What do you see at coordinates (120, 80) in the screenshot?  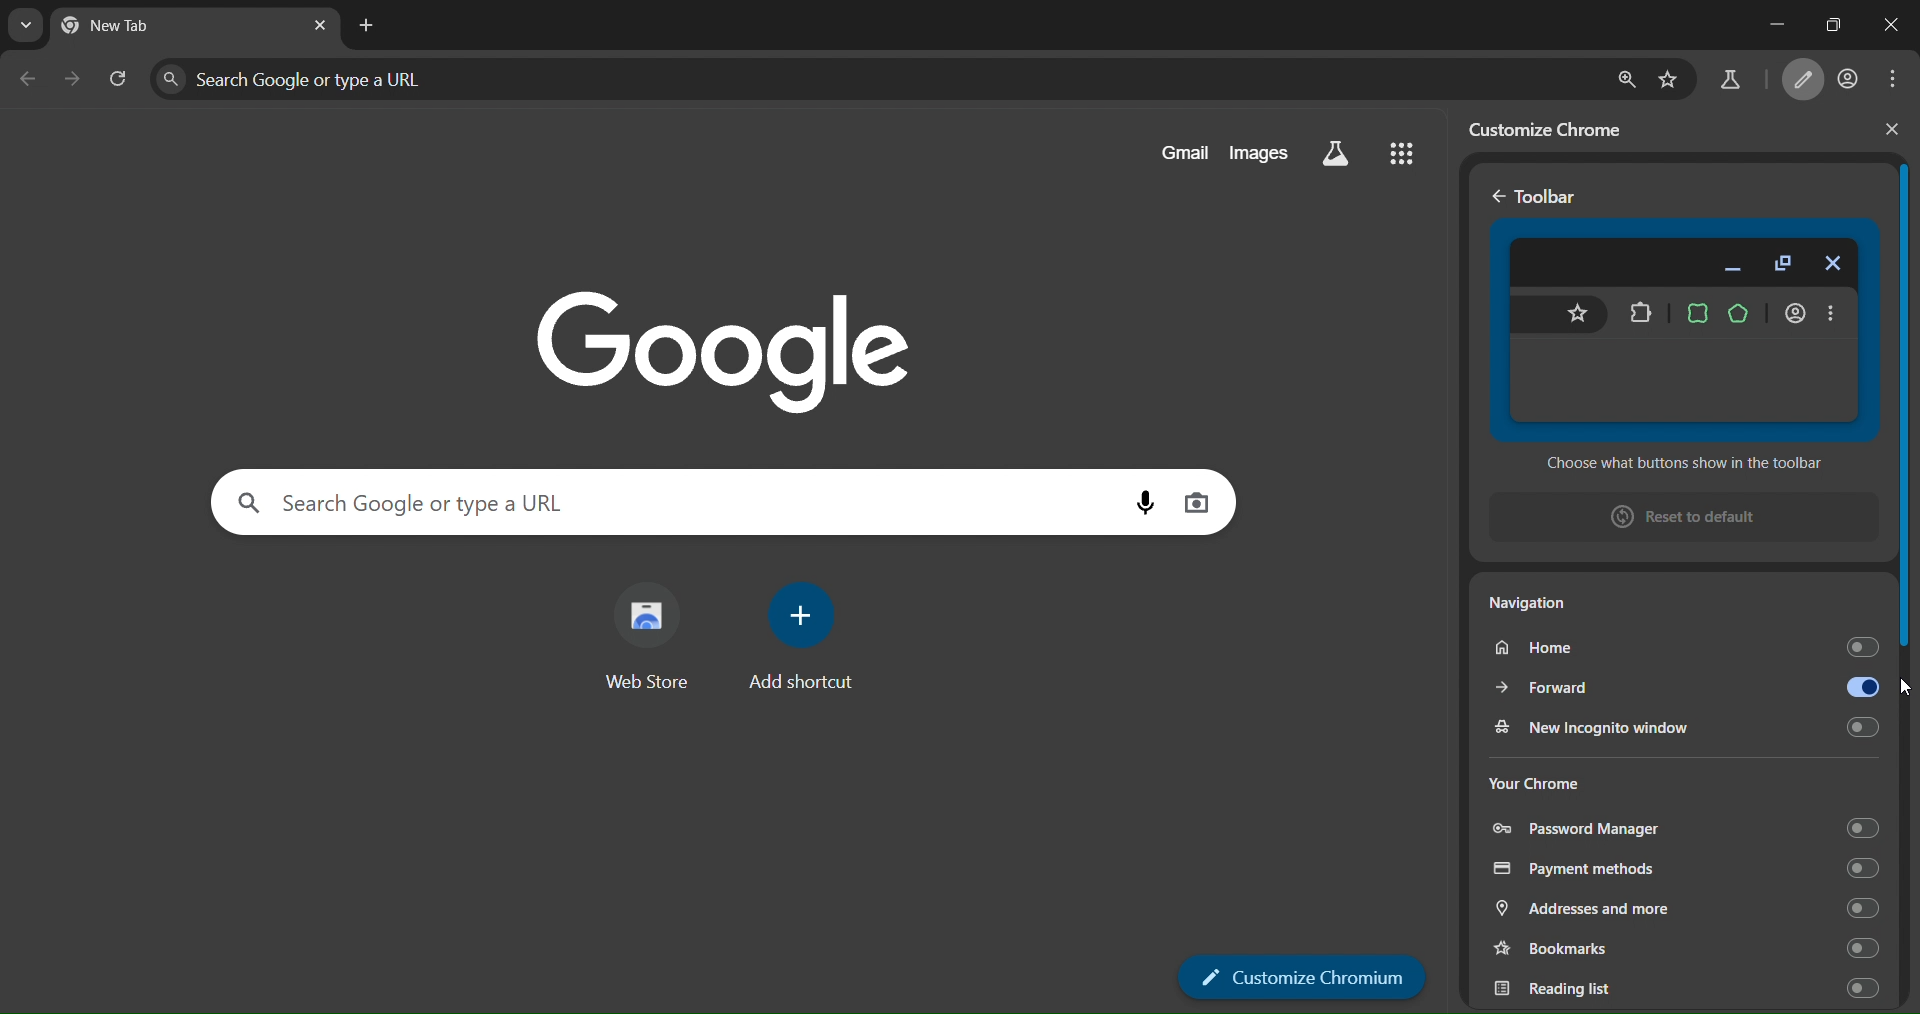 I see `reload page` at bounding box center [120, 80].